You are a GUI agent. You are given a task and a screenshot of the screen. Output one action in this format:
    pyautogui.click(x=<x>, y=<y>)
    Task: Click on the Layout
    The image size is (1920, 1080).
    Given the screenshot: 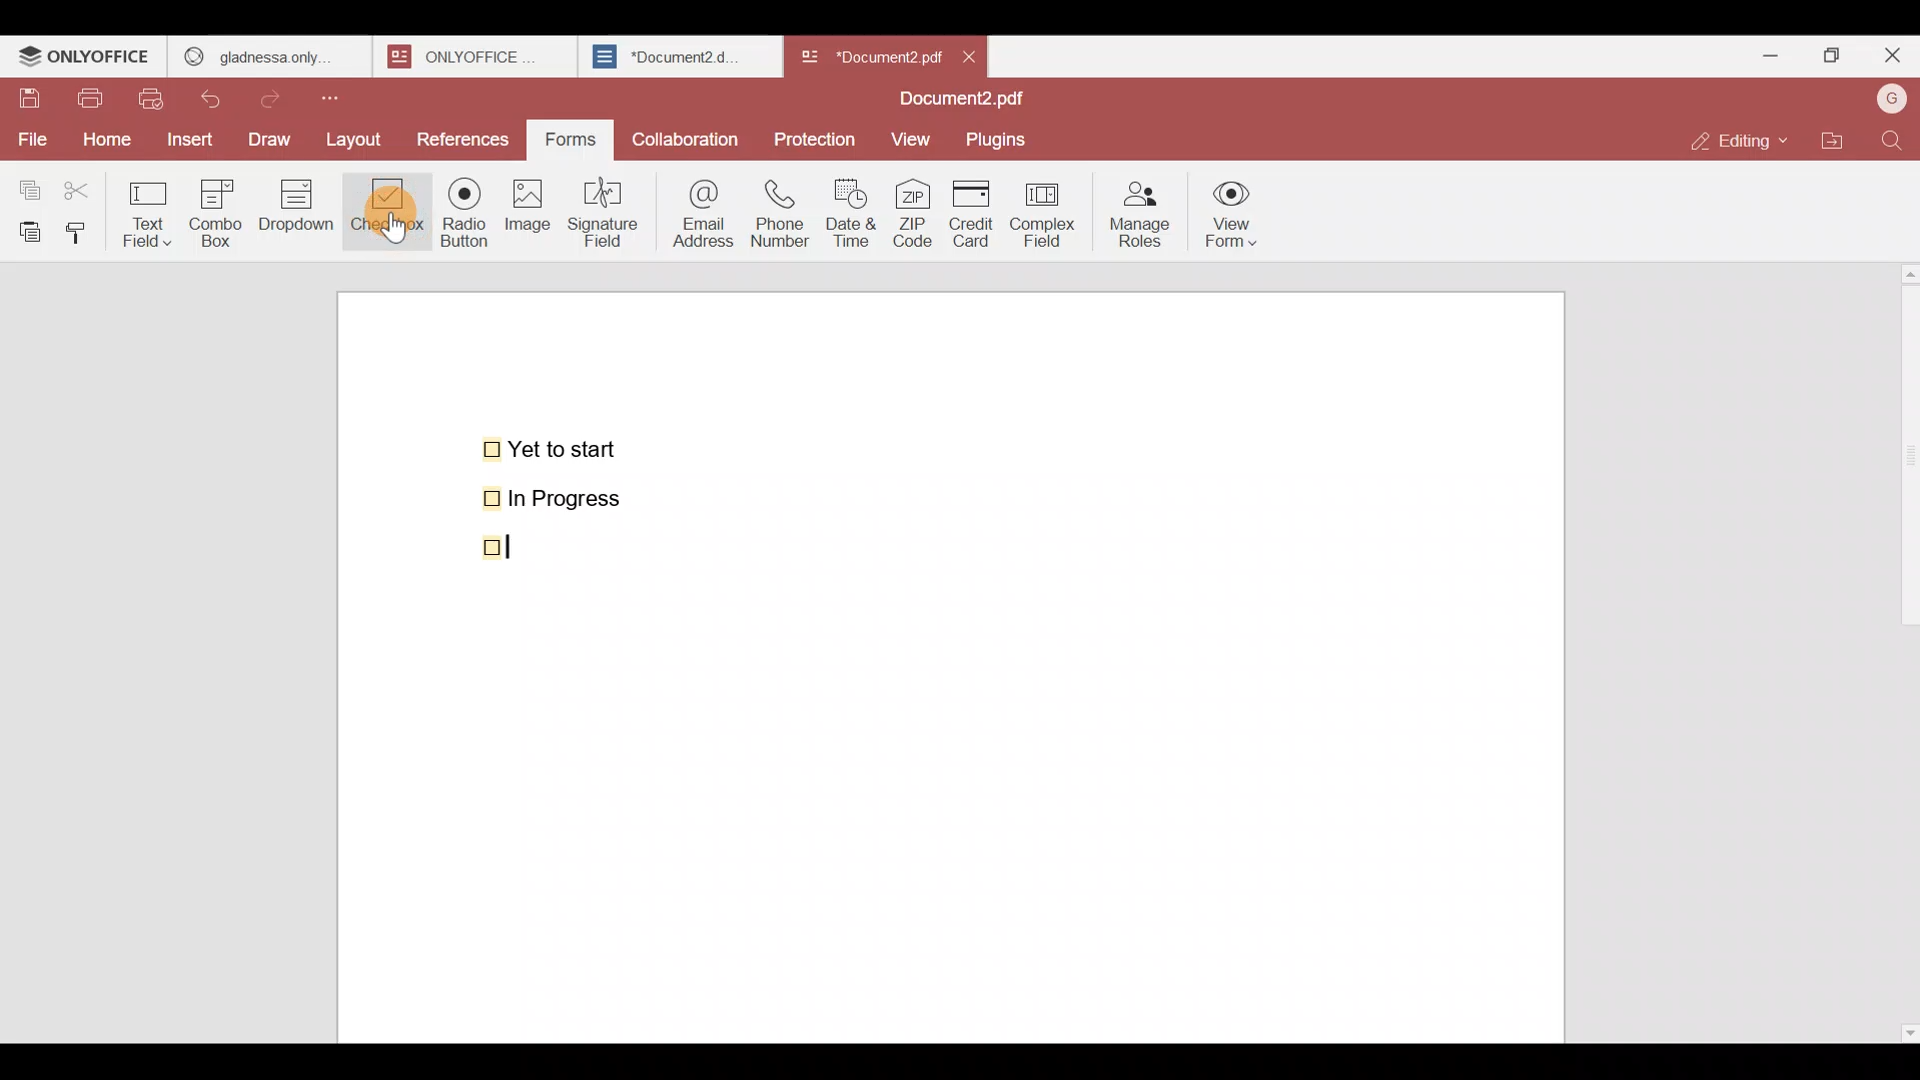 What is the action you would take?
    pyautogui.click(x=362, y=137)
    